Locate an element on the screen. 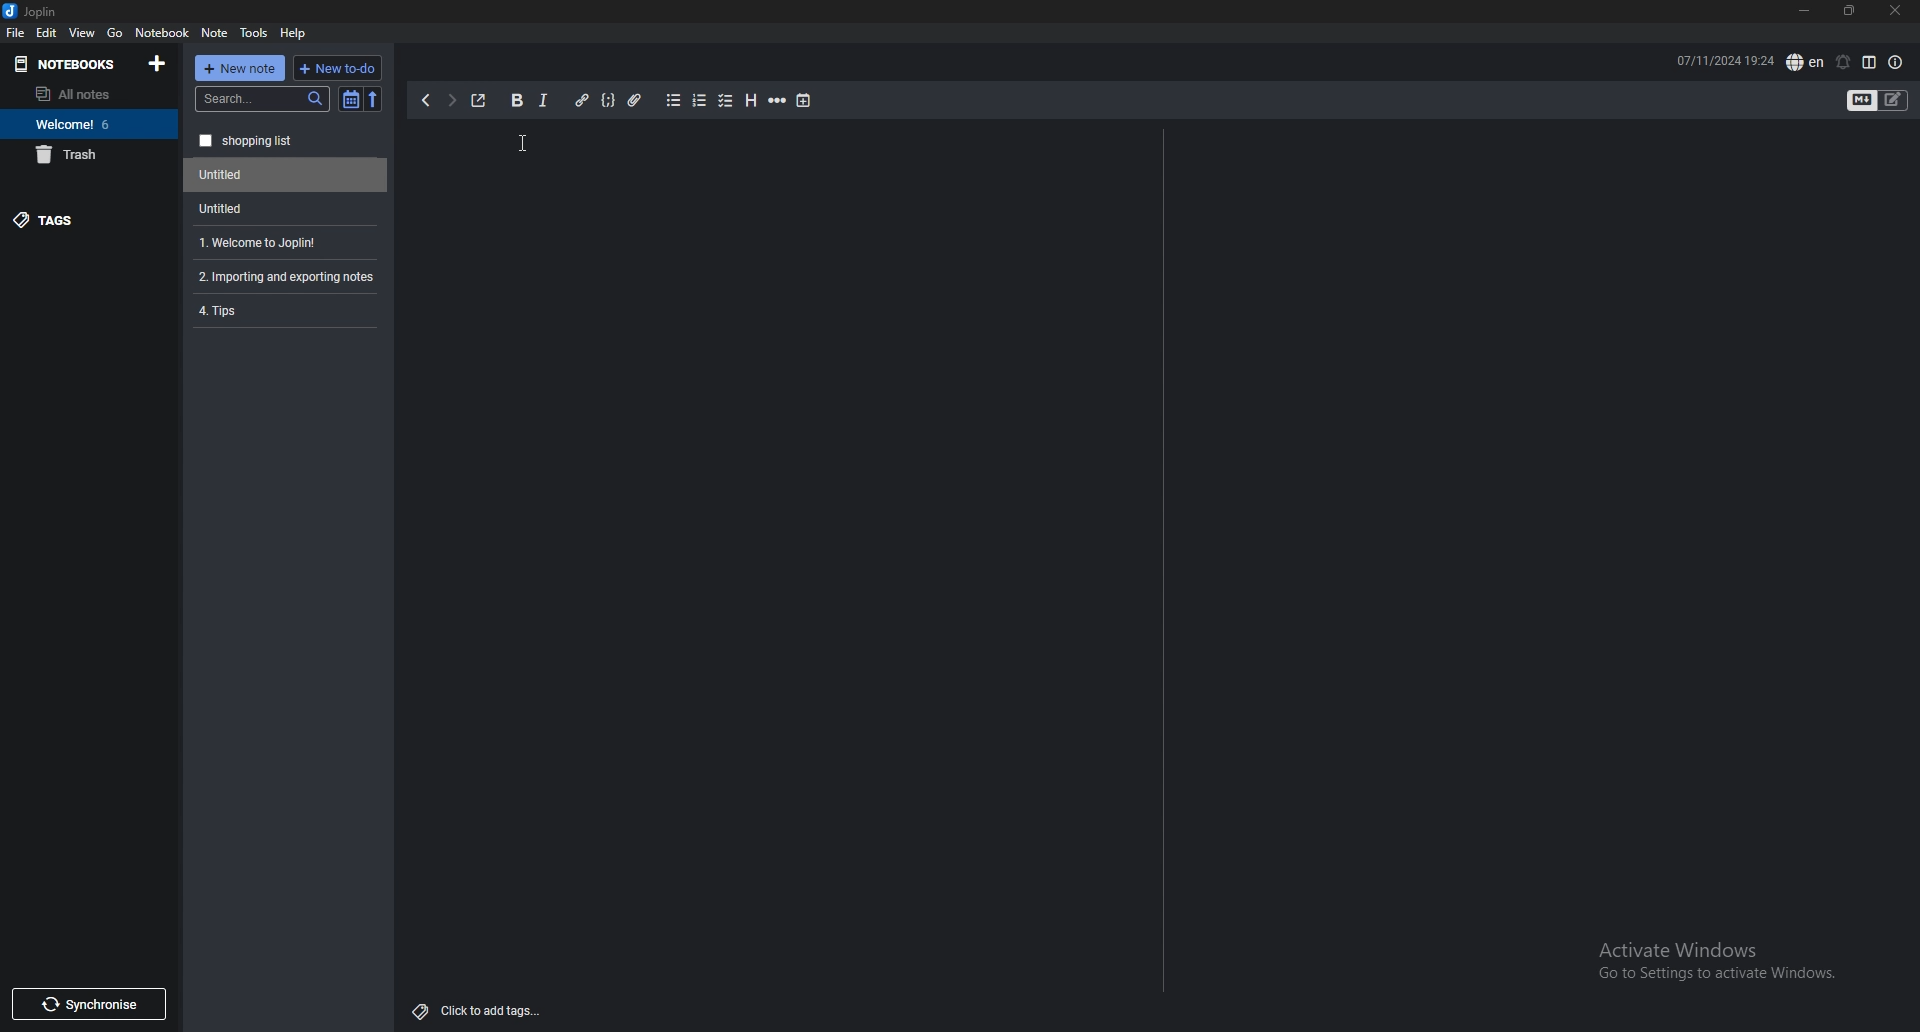 The image size is (1920, 1032). cursor is located at coordinates (526, 147).